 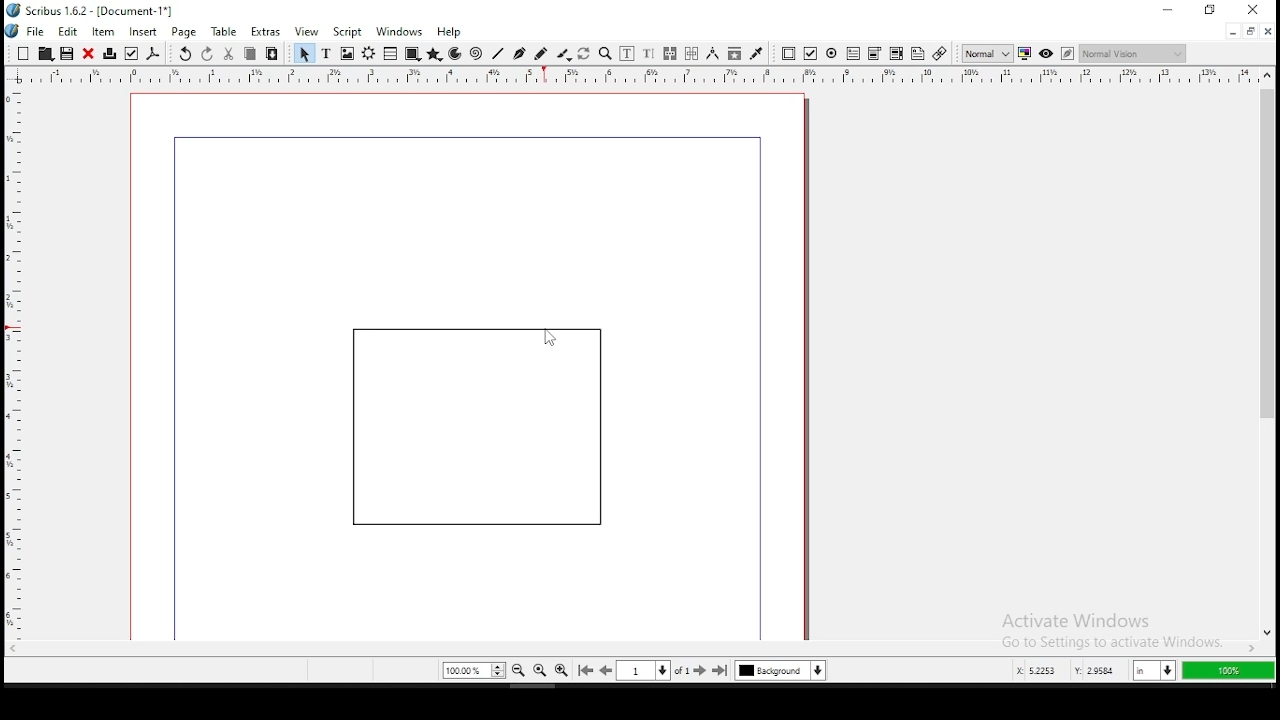 What do you see at coordinates (498, 54) in the screenshot?
I see `line` at bounding box center [498, 54].